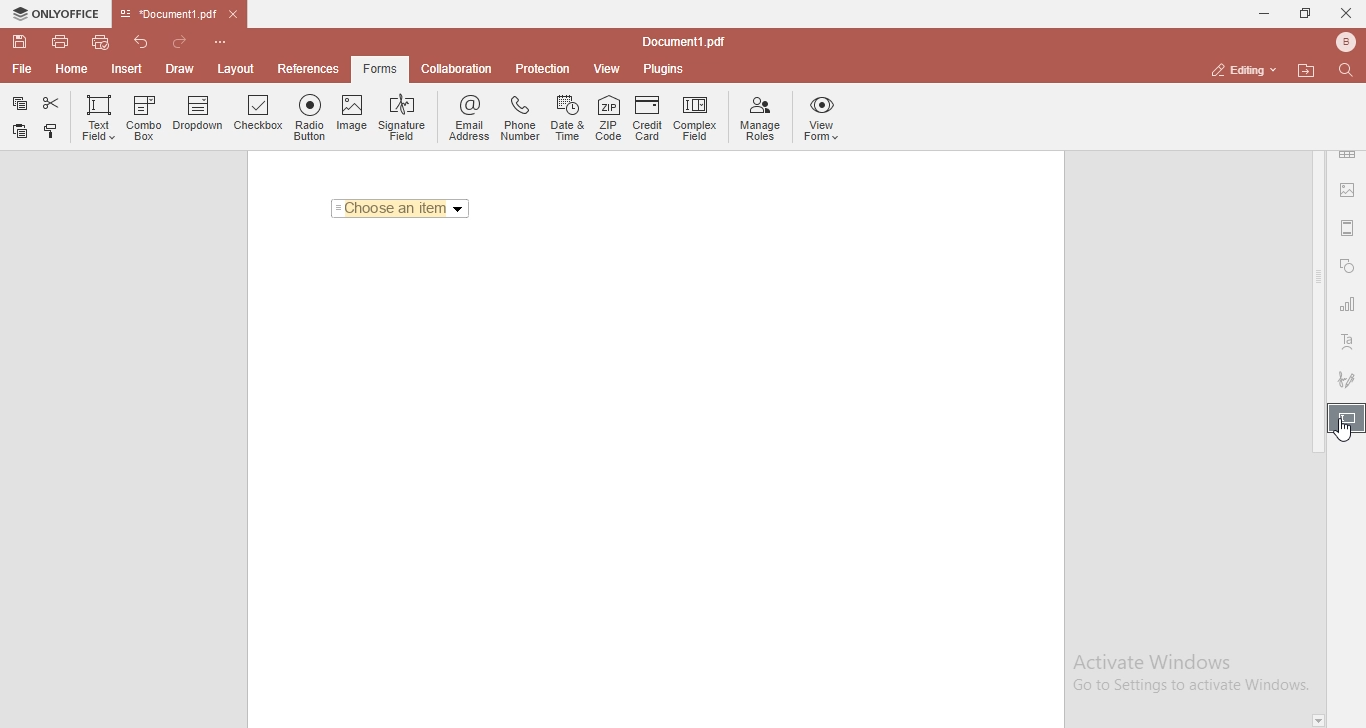  What do you see at coordinates (647, 121) in the screenshot?
I see `credit card` at bounding box center [647, 121].